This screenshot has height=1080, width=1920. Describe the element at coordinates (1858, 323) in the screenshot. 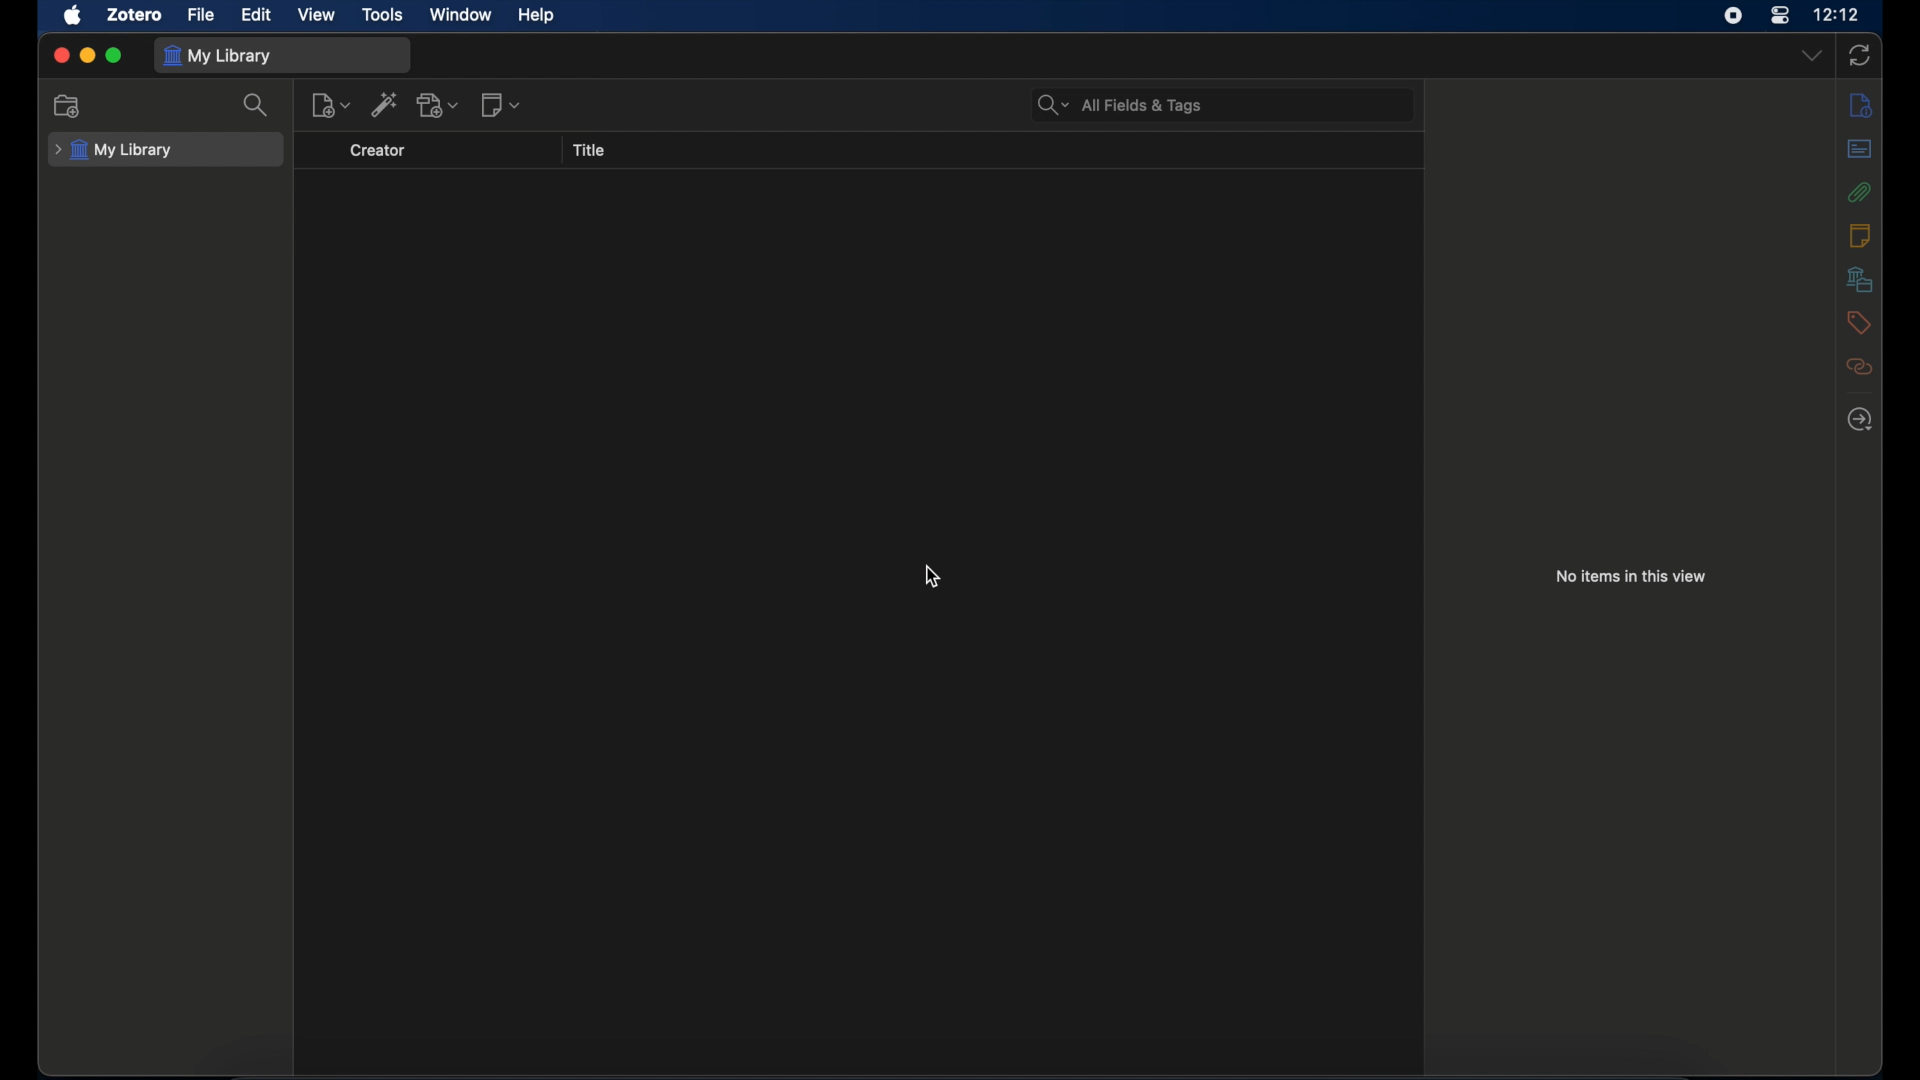

I see `tags` at that location.